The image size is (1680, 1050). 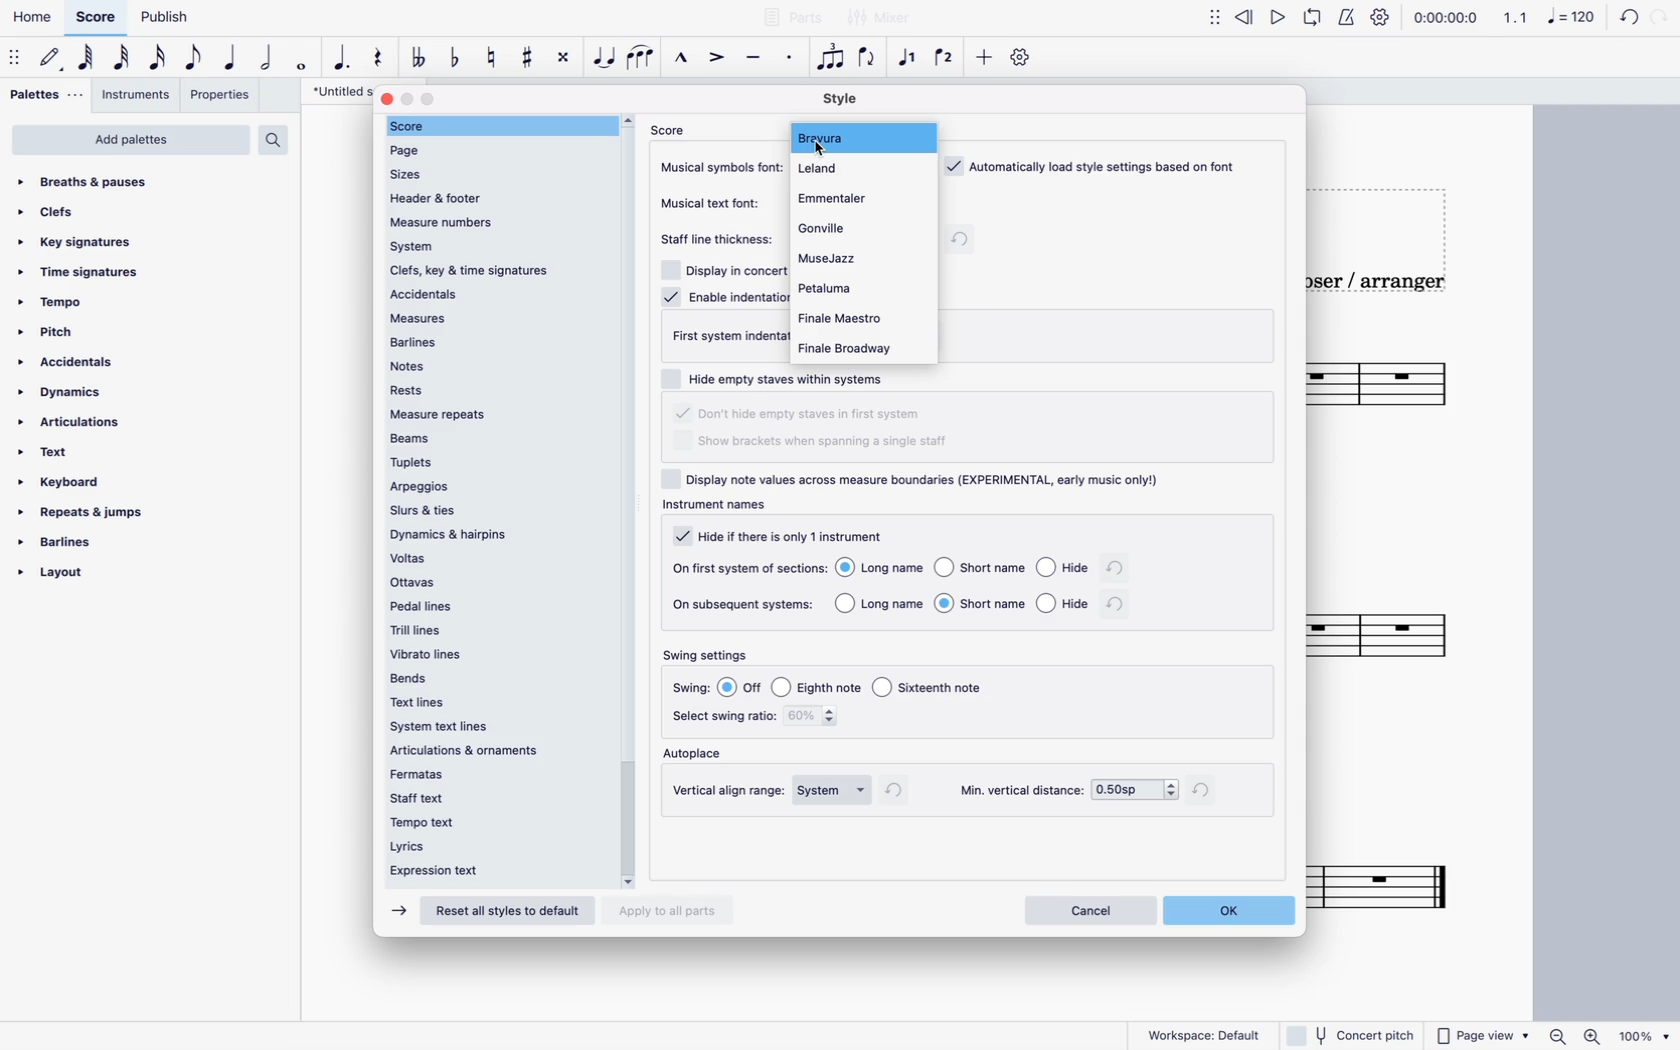 I want to click on articulations & ornaments, so click(x=493, y=751).